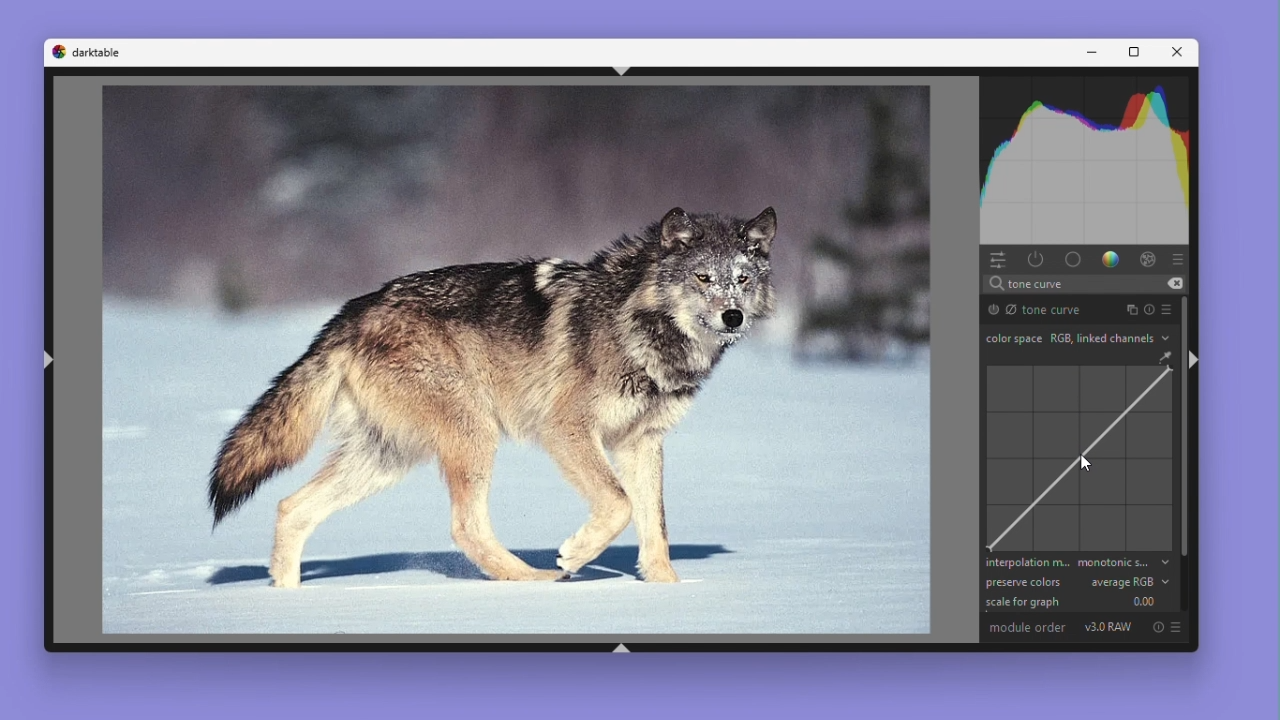 Image resolution: width=1280 pixels, height=720 pixels. What do you see at coordinates (49, 359) in the screenshot?
I see `shift+ctrl+l` at bounding box center [49, 359].